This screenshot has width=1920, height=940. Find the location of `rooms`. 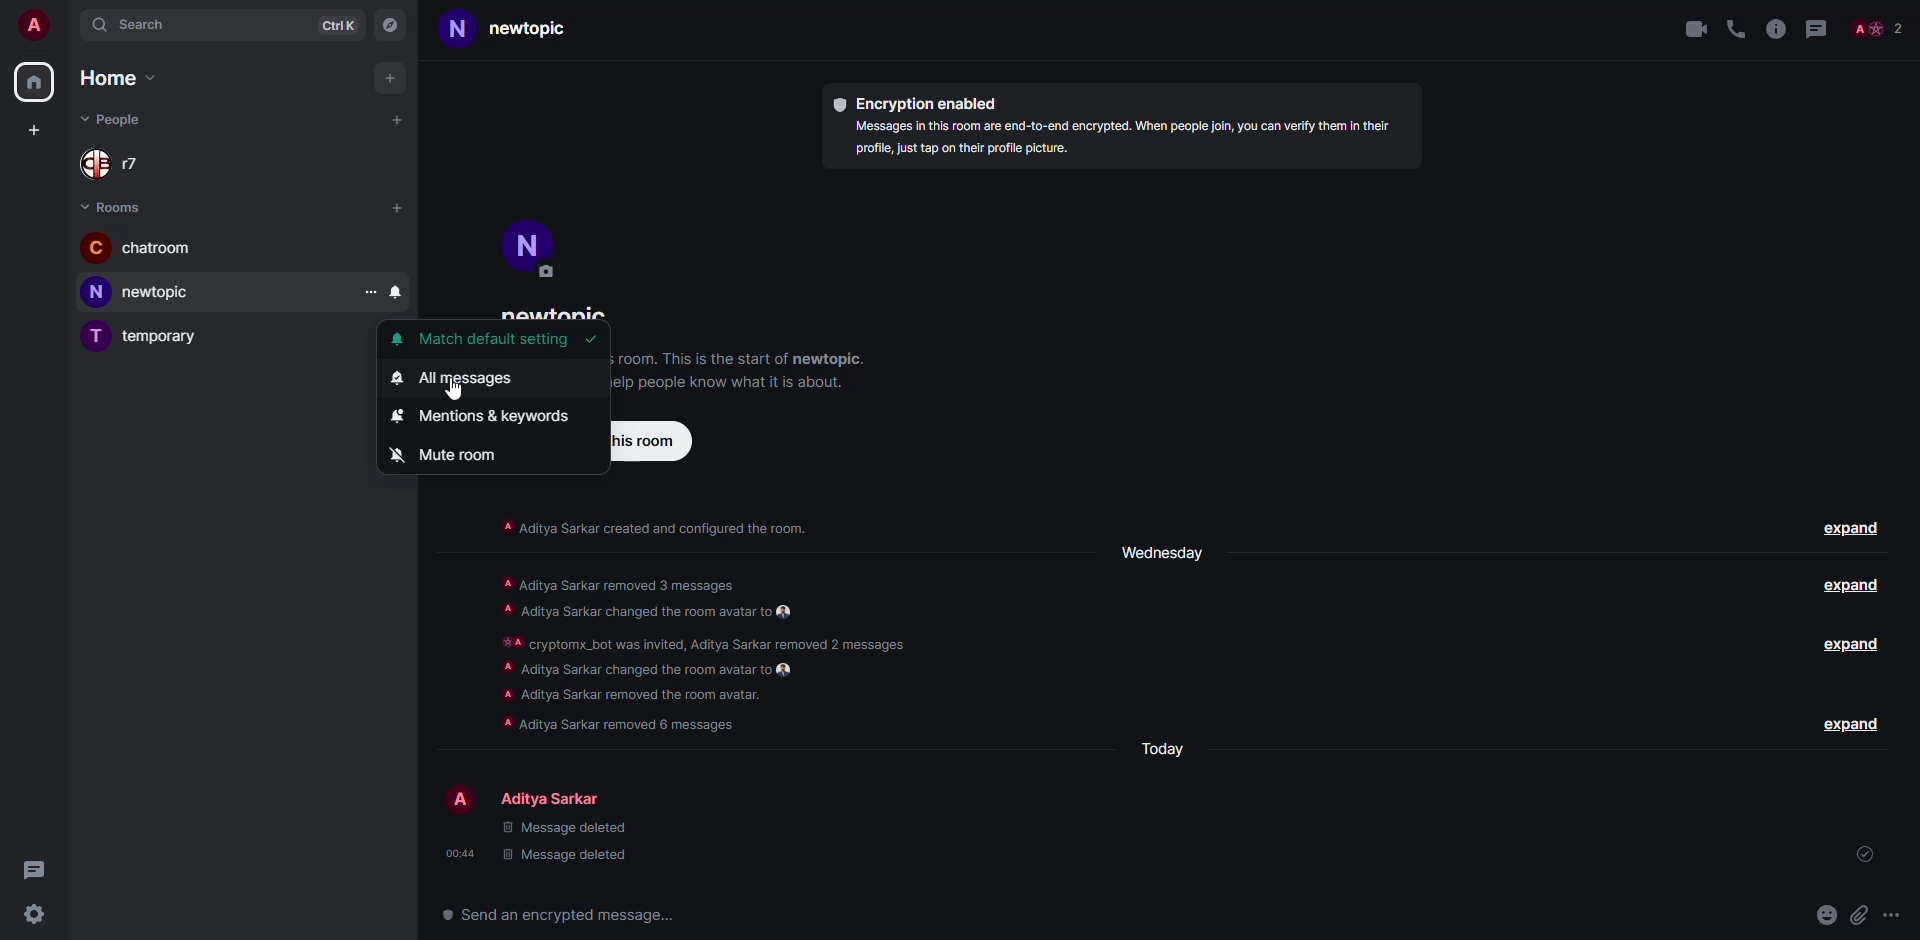

rooms is located at coordinates (115, 207).